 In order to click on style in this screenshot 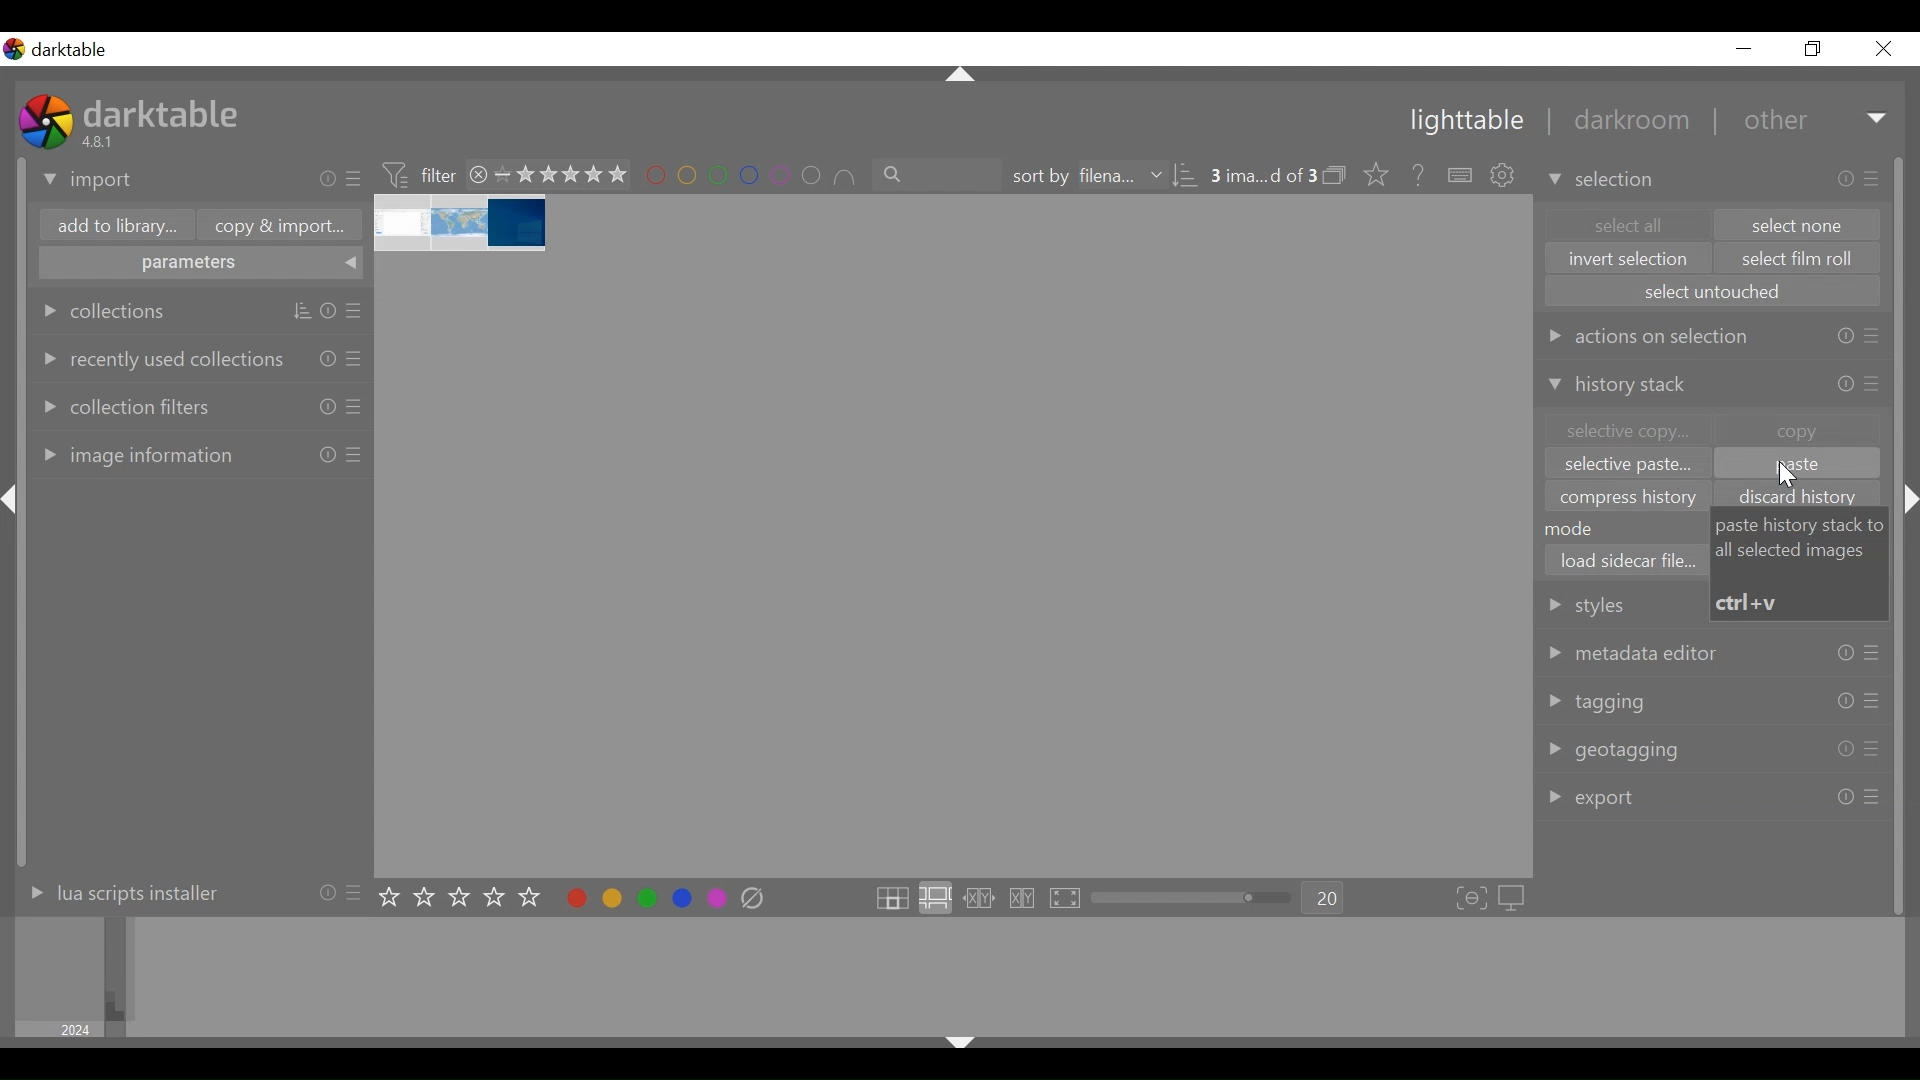, I will do `click(1616, 604)`.